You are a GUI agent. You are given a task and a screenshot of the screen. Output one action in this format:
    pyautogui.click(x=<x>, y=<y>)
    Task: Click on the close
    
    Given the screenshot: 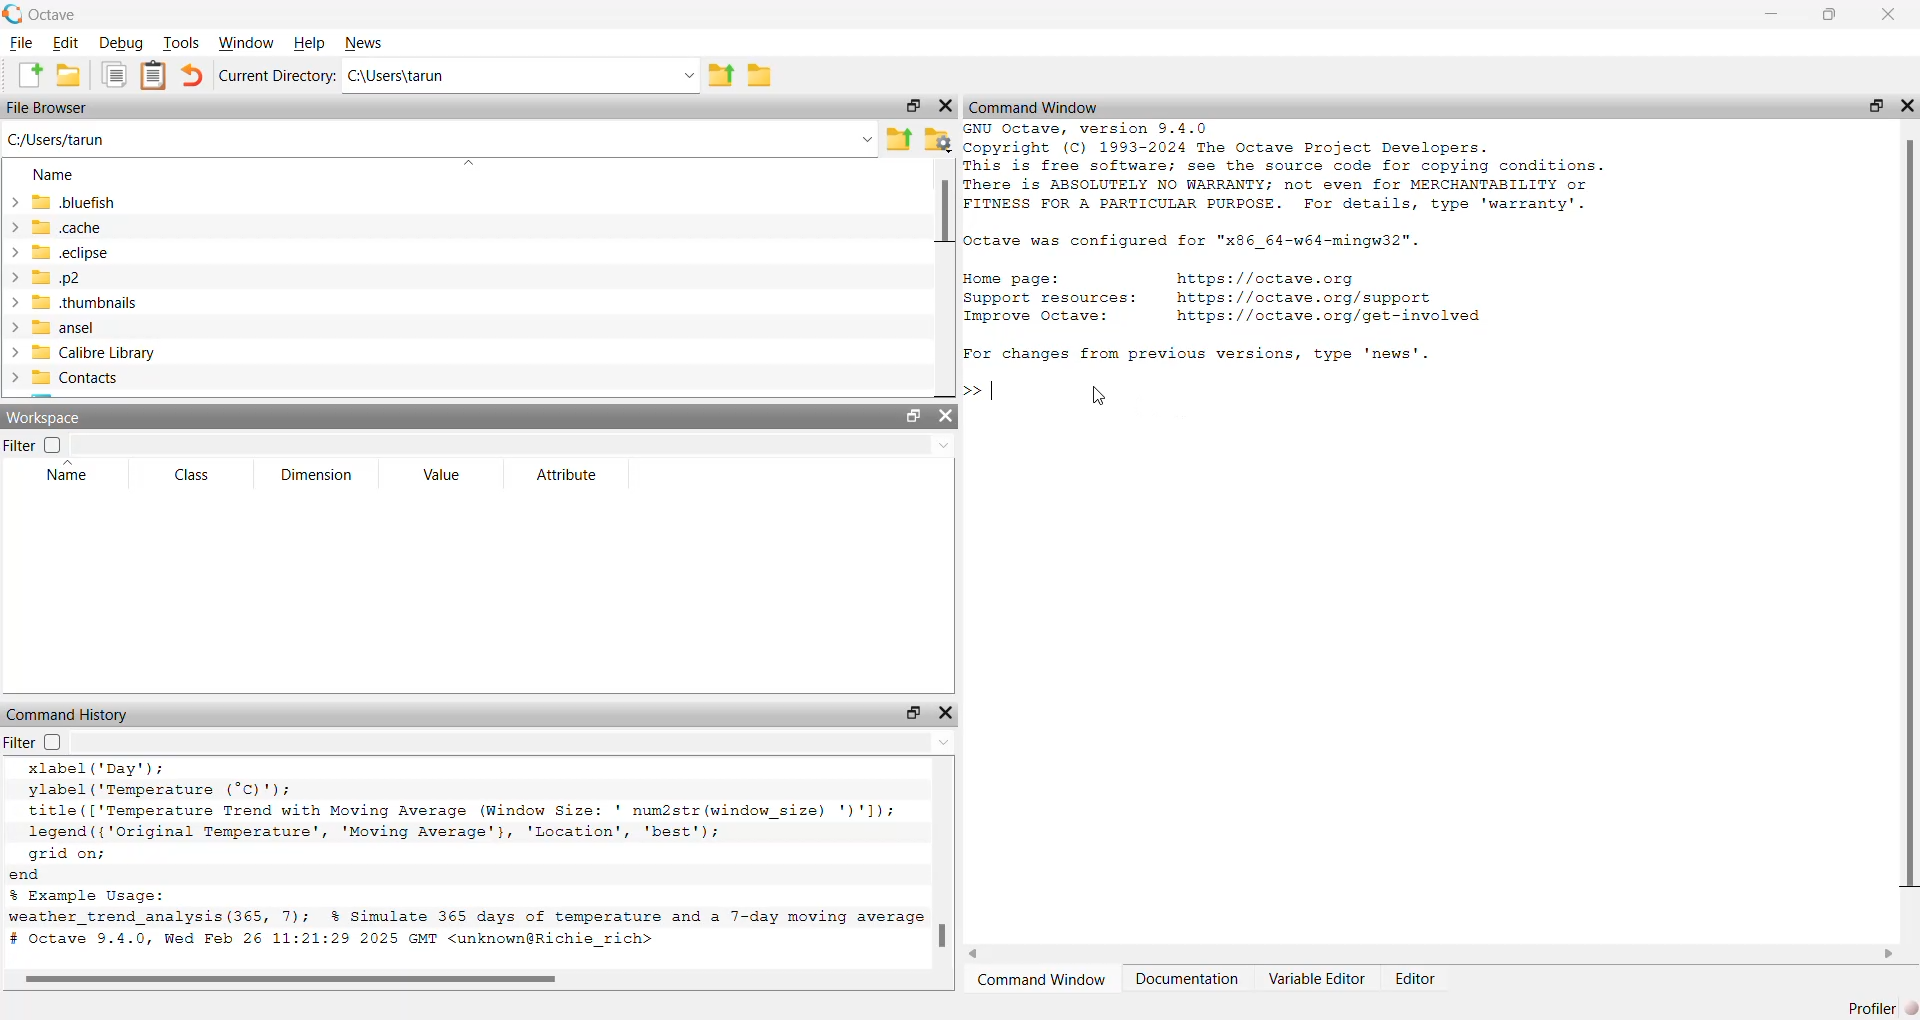 What is the action you would take?
    pyautogui.click(x=940, y=418)
    